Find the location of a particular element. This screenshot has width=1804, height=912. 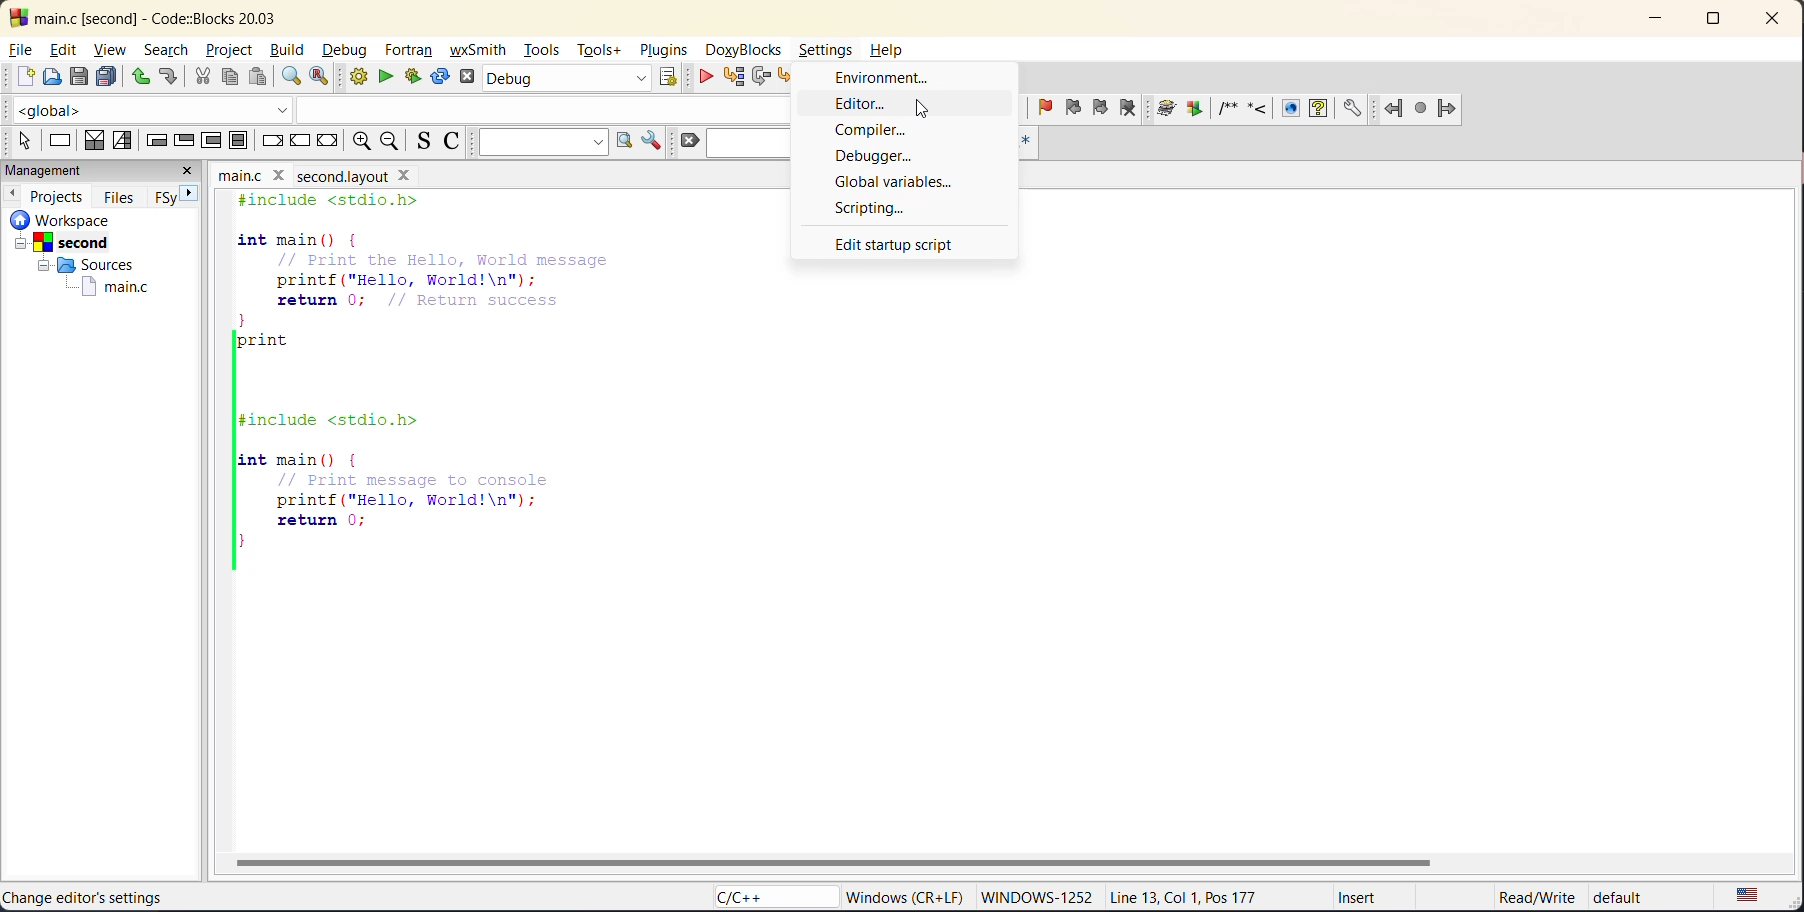

cut is located at coordinates (201, 77).